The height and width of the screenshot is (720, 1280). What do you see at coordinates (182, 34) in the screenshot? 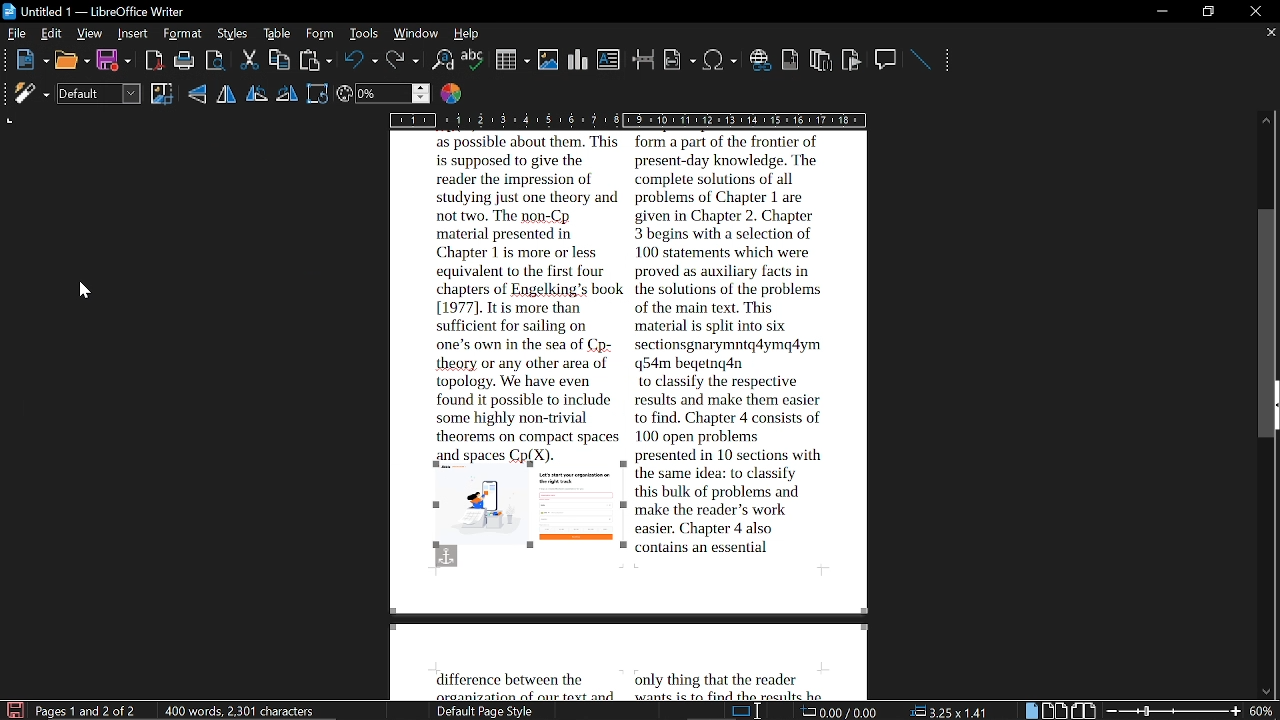
I see `format` at bounding box center [182, 34].